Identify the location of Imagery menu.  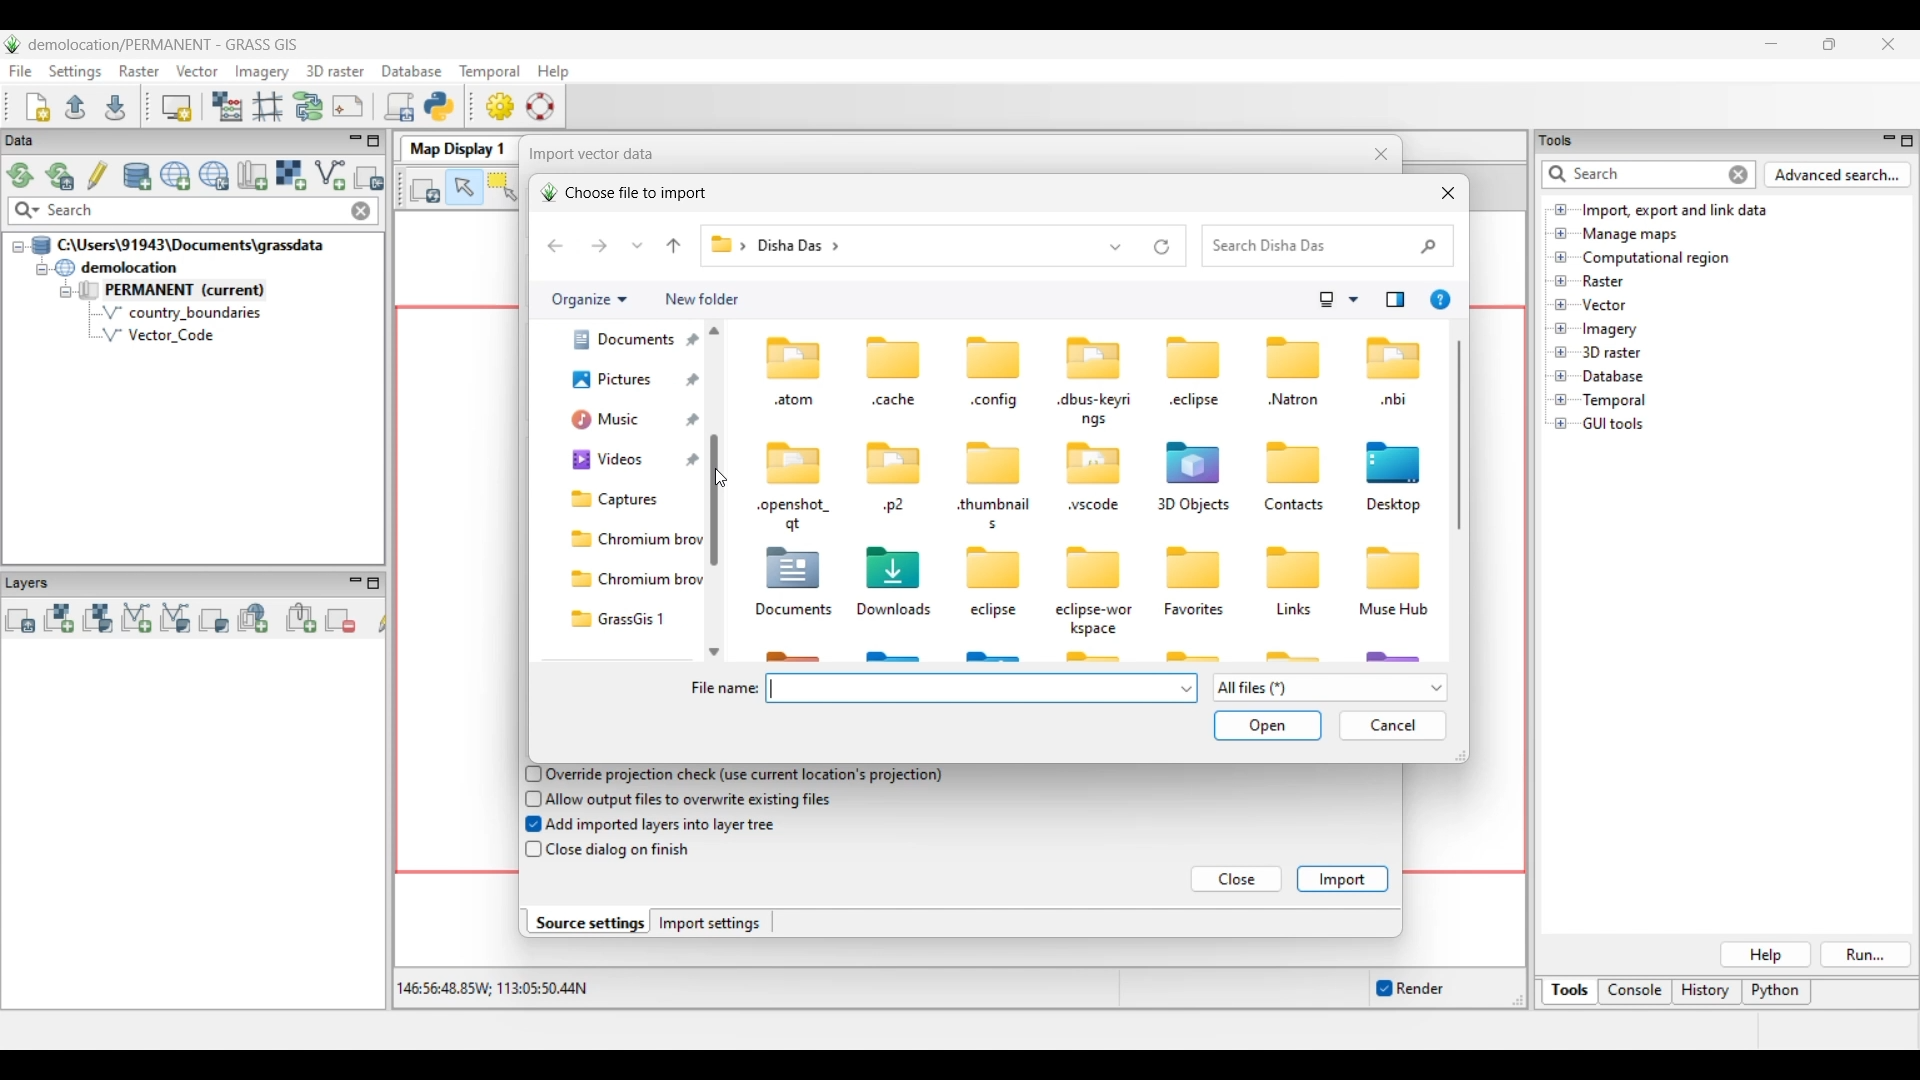
(263, 72).